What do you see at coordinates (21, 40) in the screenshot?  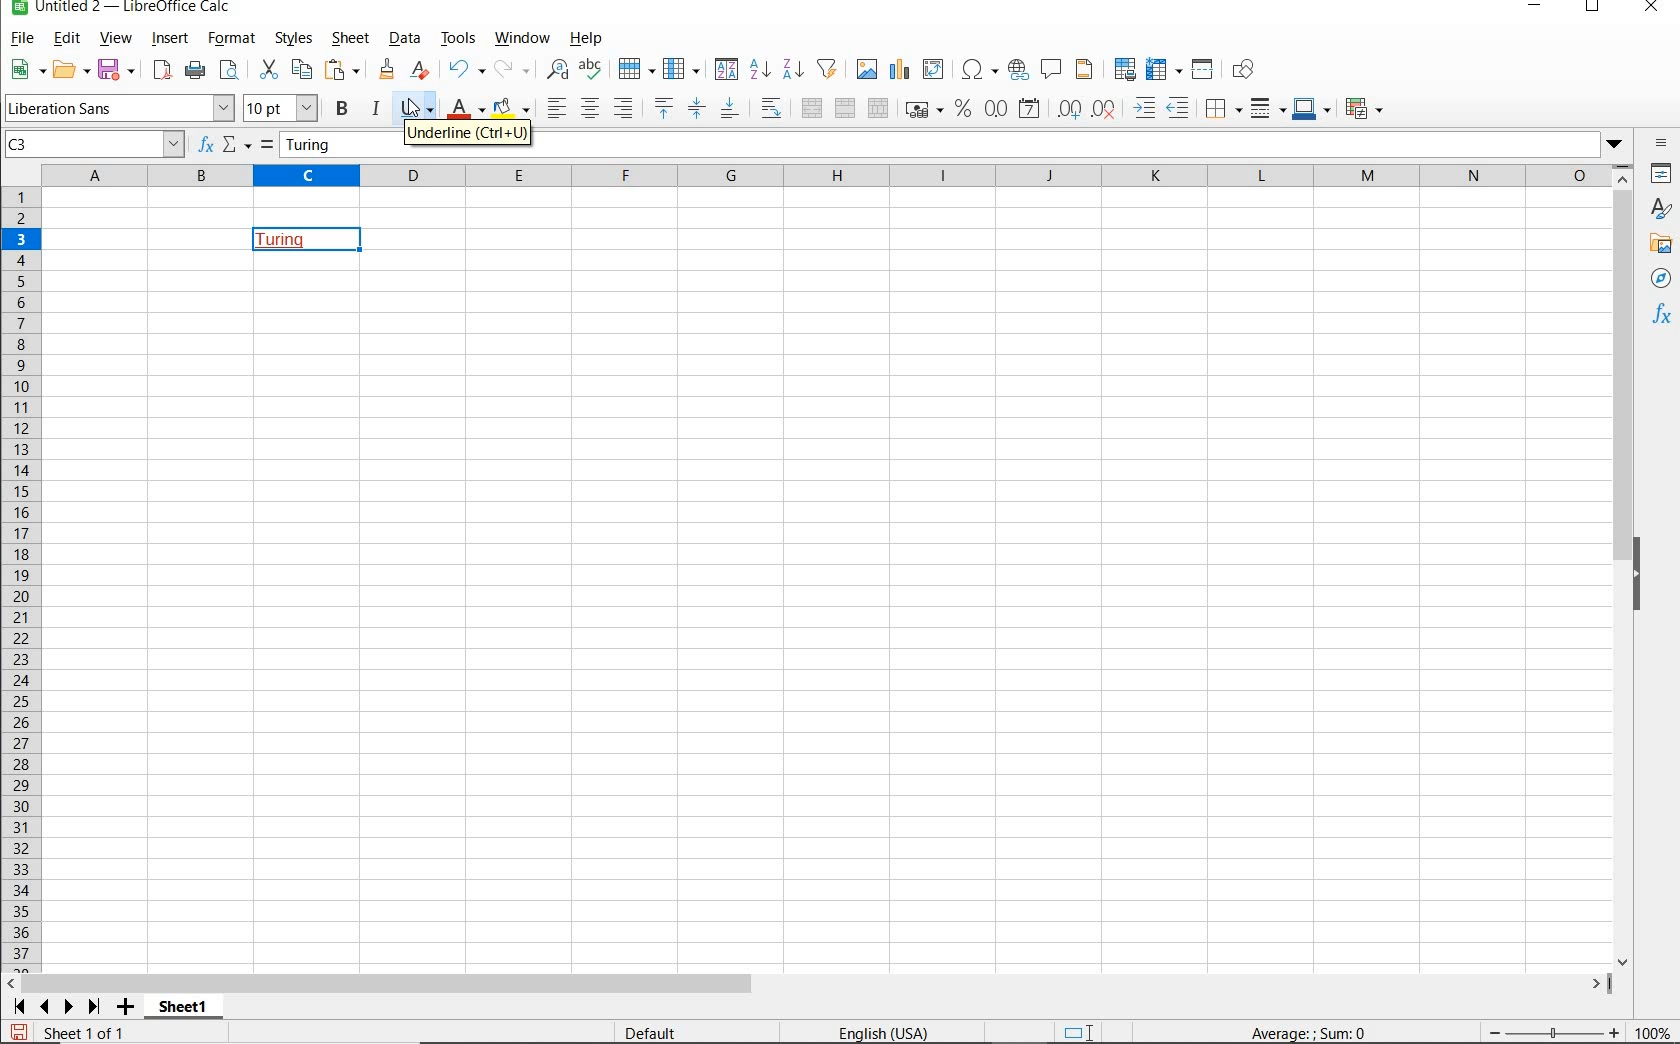 I see `FILE` at bounding box center [21, 40].